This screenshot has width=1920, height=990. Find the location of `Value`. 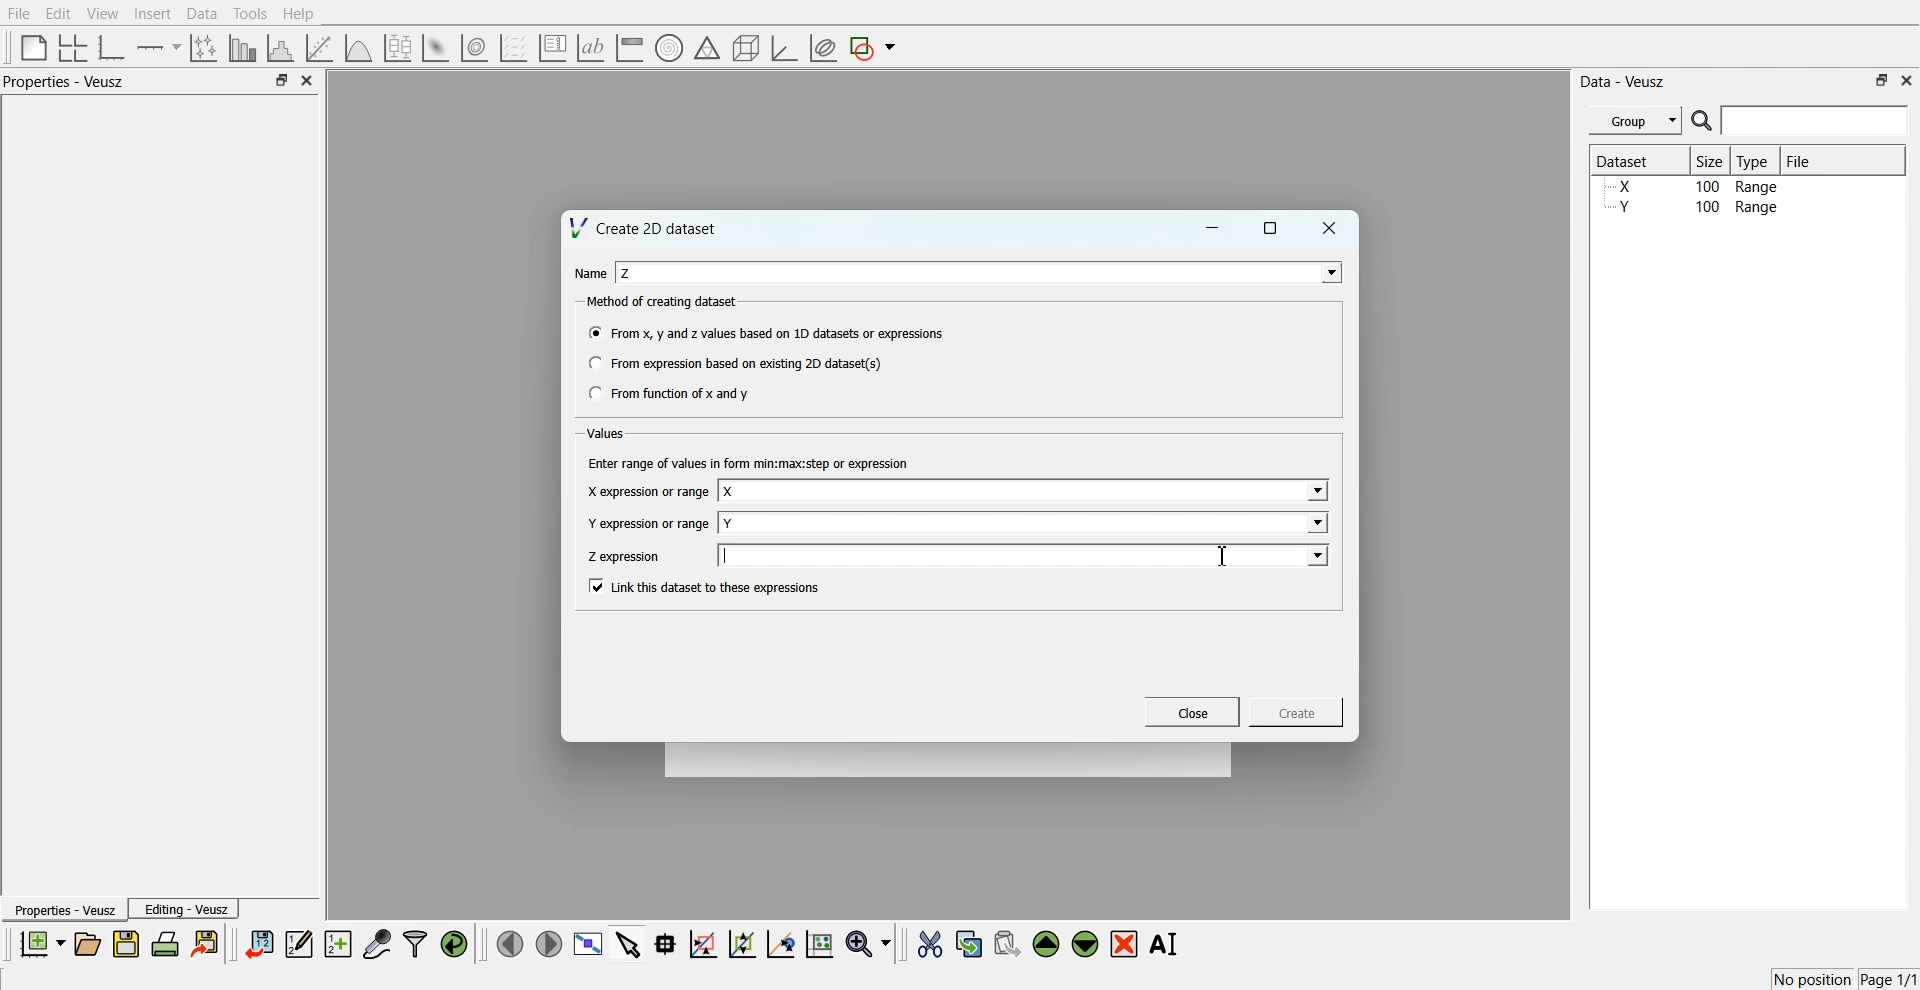

Value is located at coordinates (608, 433).